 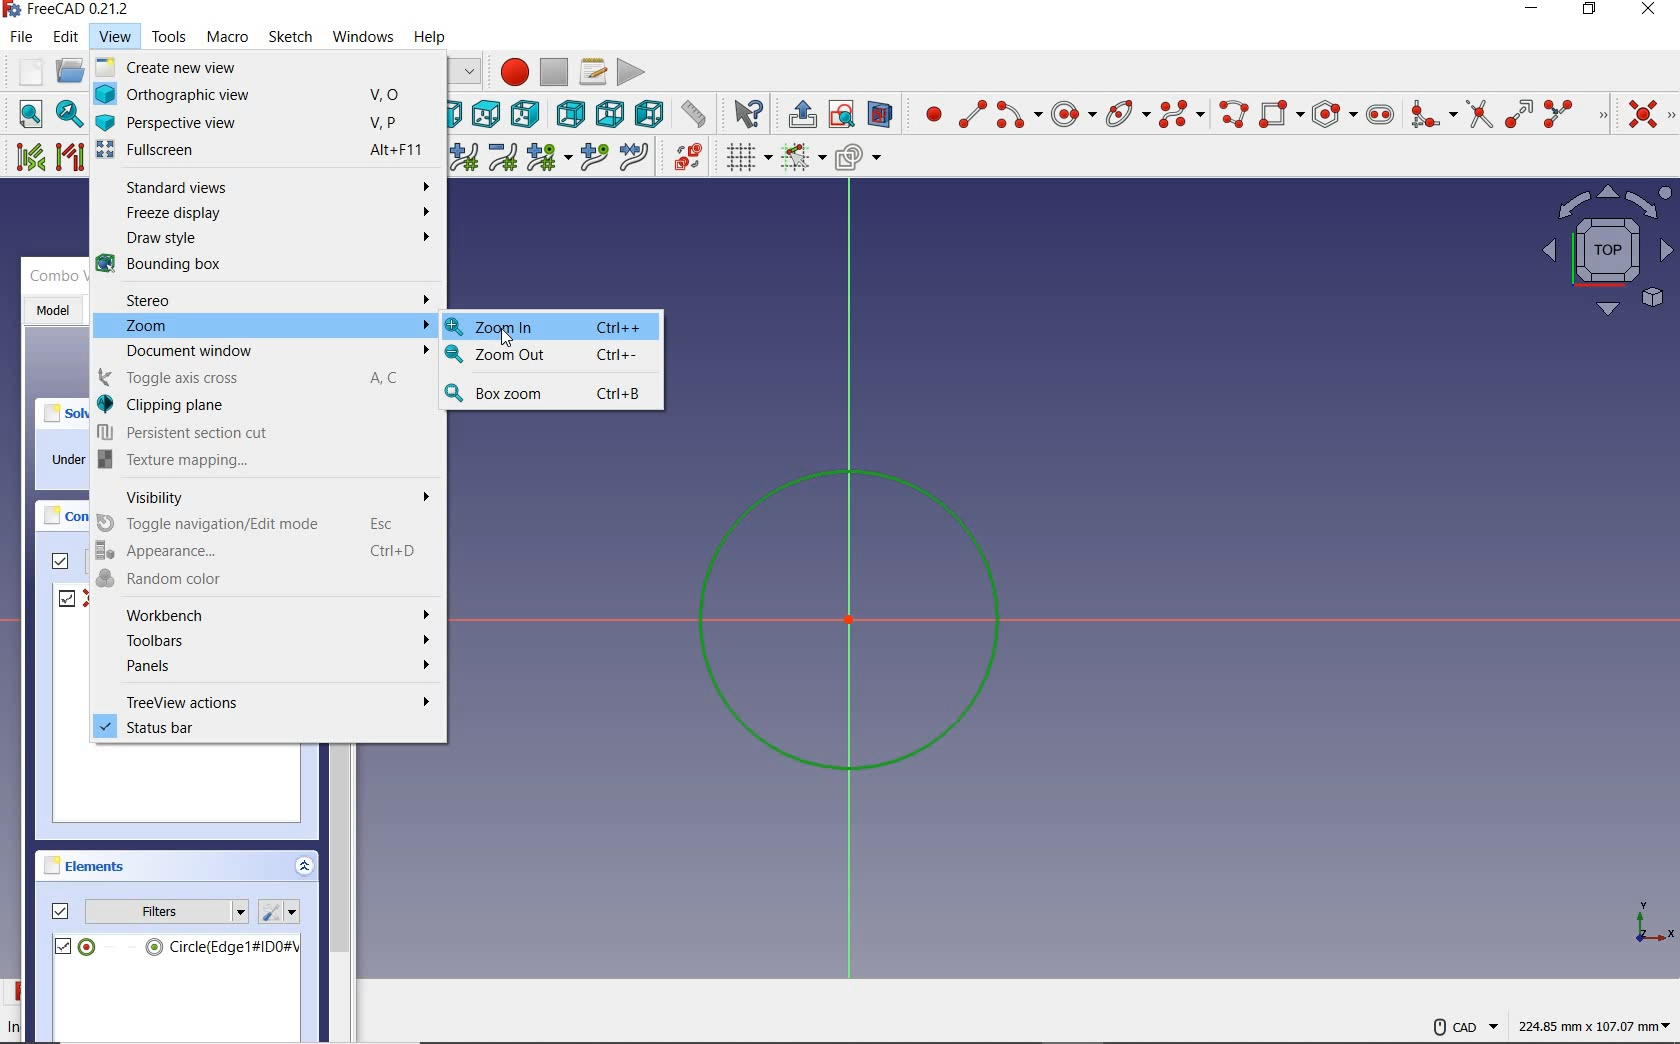 What do you see at coordinates (252, 122) in the screenshot?
I see `Perspective view` at bounding box center [252, 122].